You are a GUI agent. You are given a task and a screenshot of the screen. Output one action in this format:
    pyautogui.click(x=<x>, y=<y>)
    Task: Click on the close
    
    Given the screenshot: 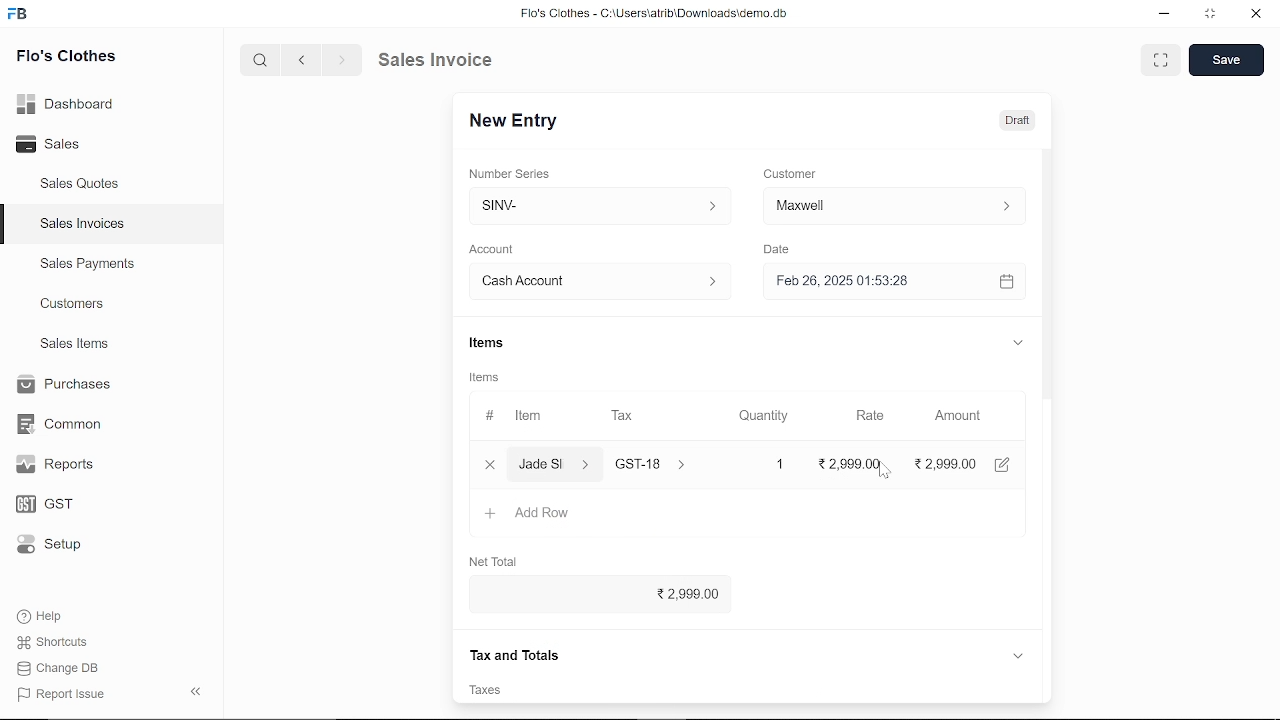 What is the action you would take?
    pyautogui.click(x=1254, y=15)
    